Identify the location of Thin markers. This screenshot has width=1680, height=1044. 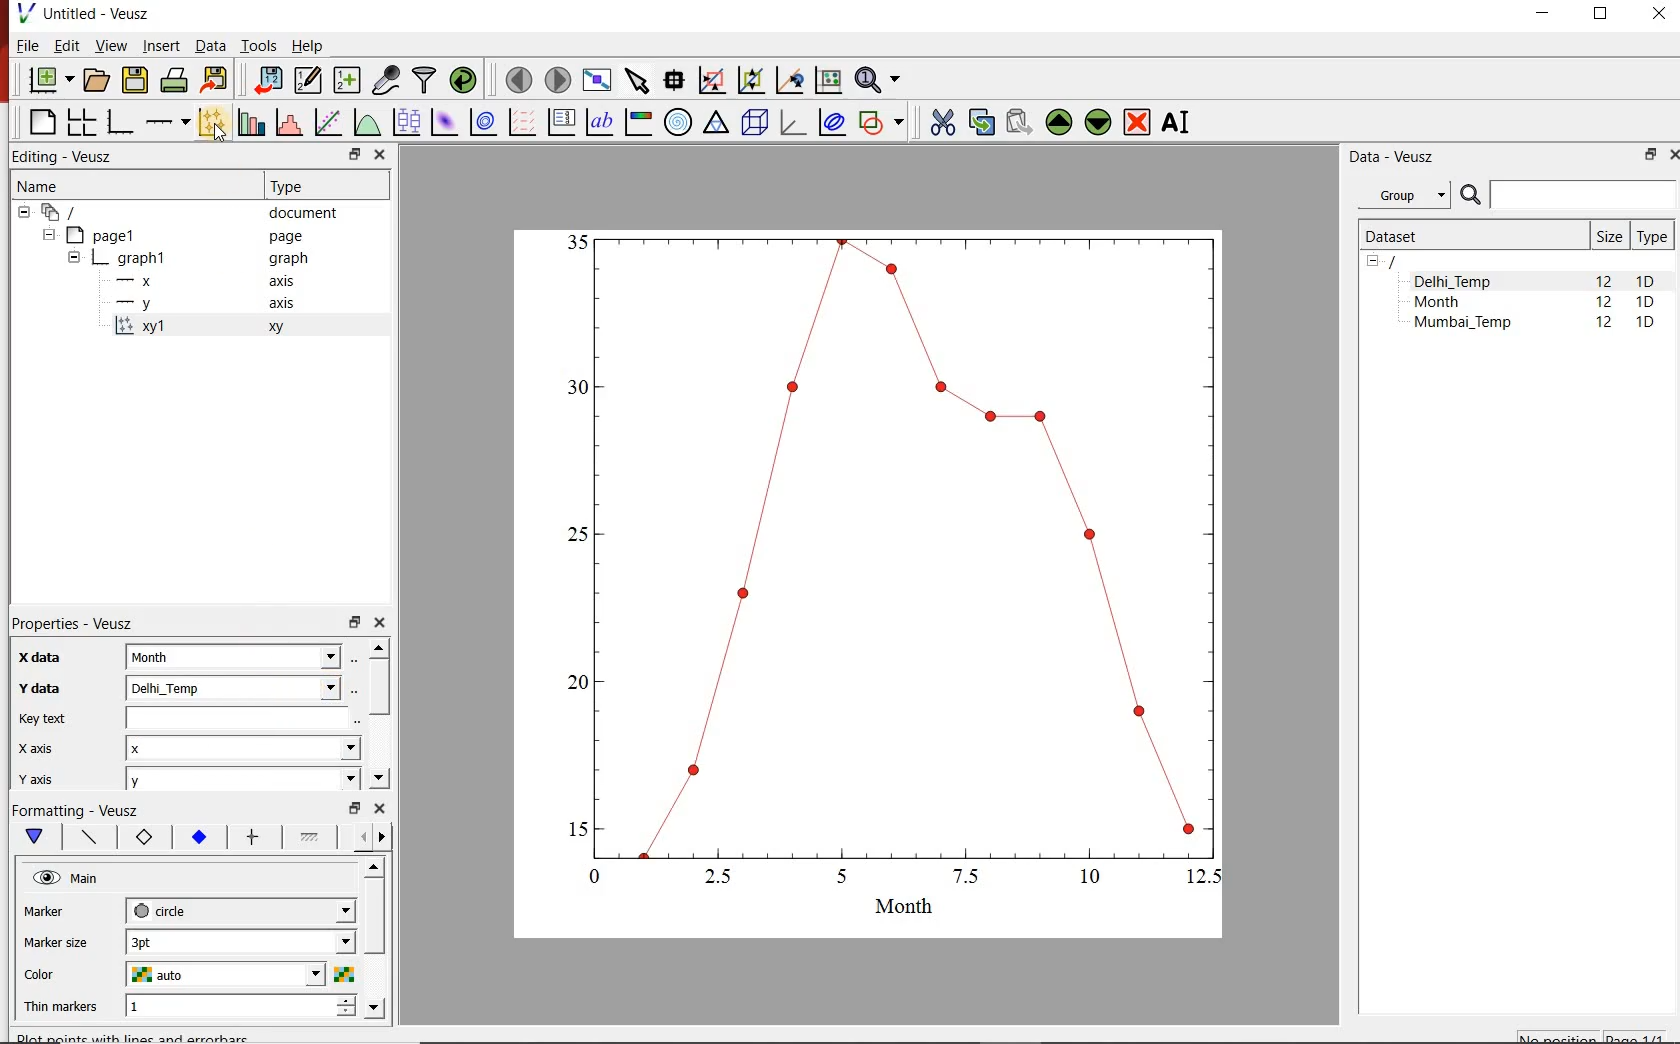
(59, 1008).